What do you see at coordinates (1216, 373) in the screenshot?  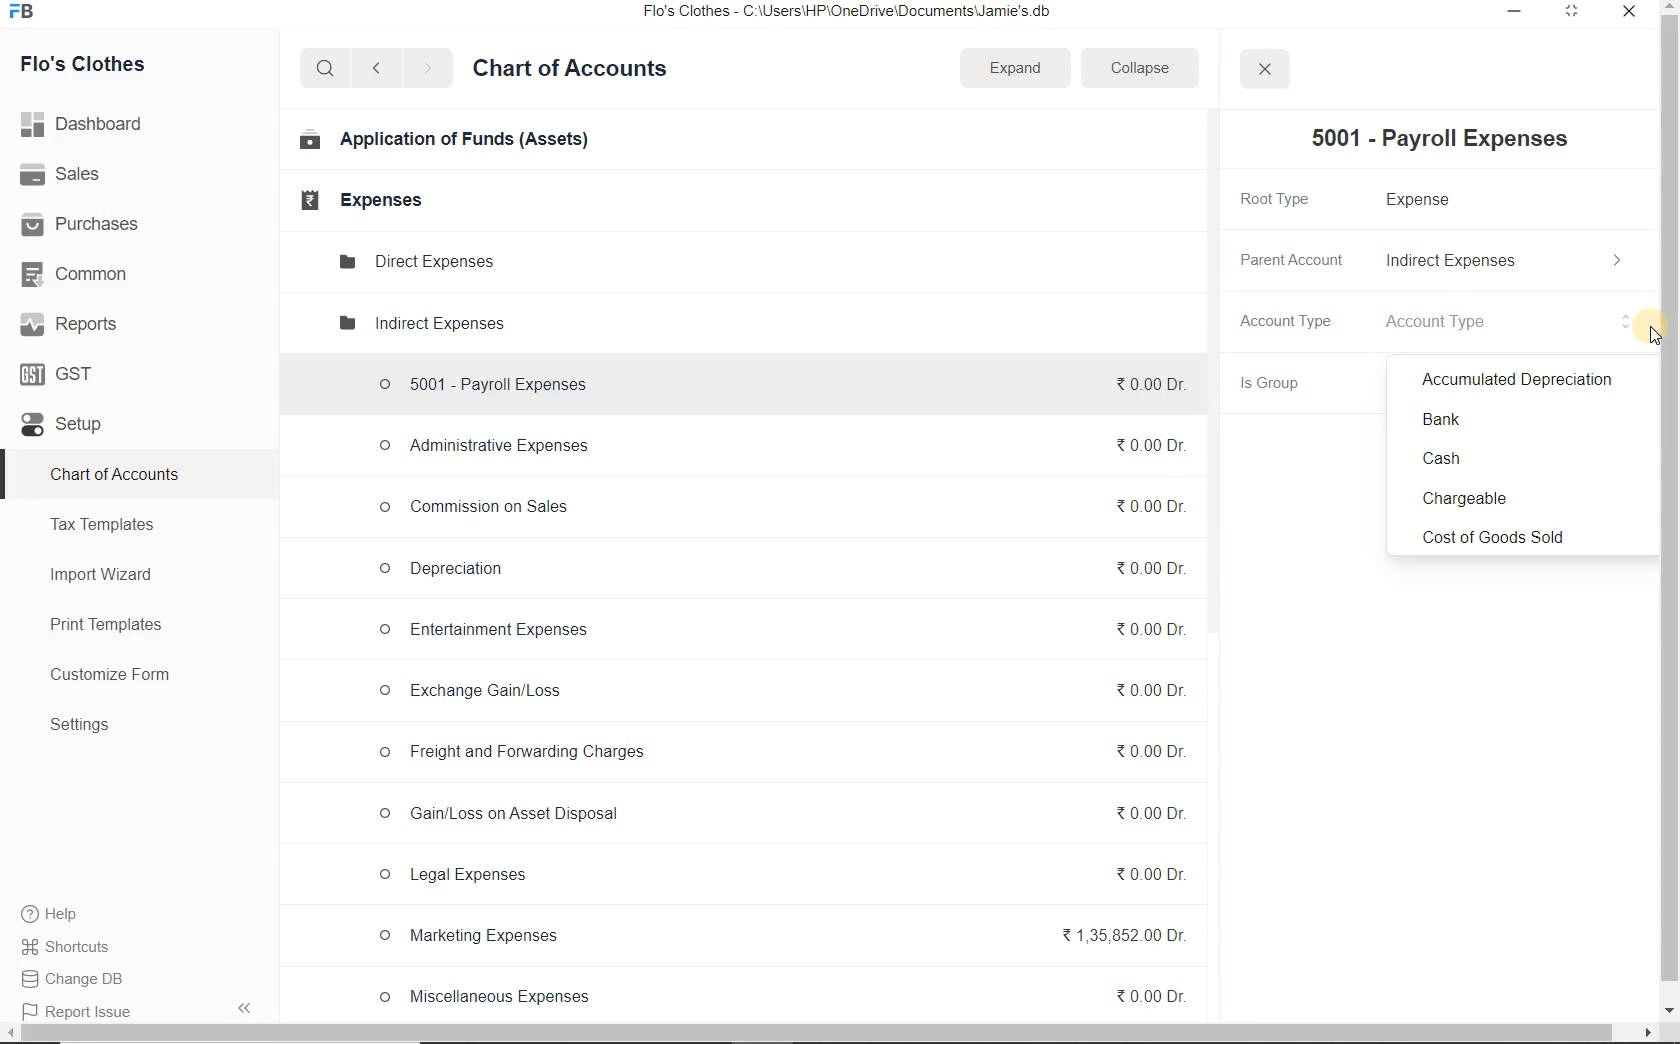 I see `vertical scrollbar` at bounding box center [1216, 373].